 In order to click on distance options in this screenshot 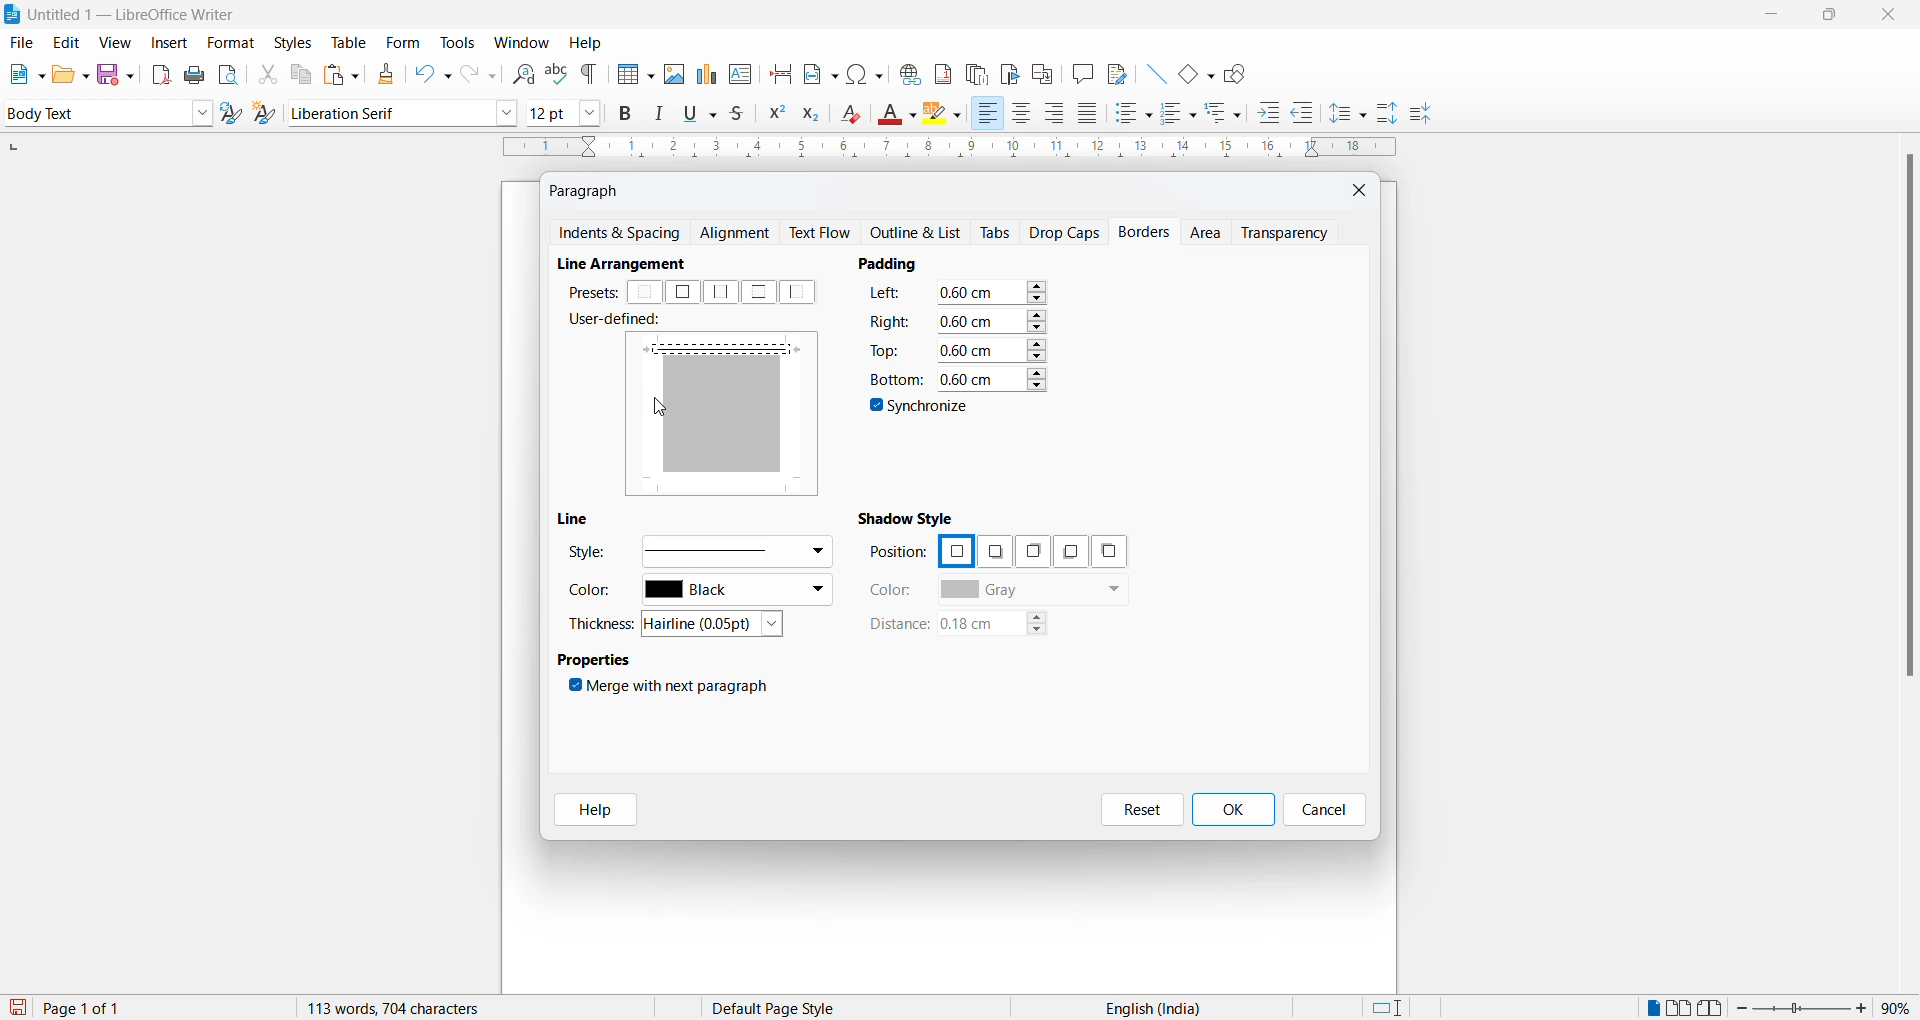, I will do `click(1003, 627)`.